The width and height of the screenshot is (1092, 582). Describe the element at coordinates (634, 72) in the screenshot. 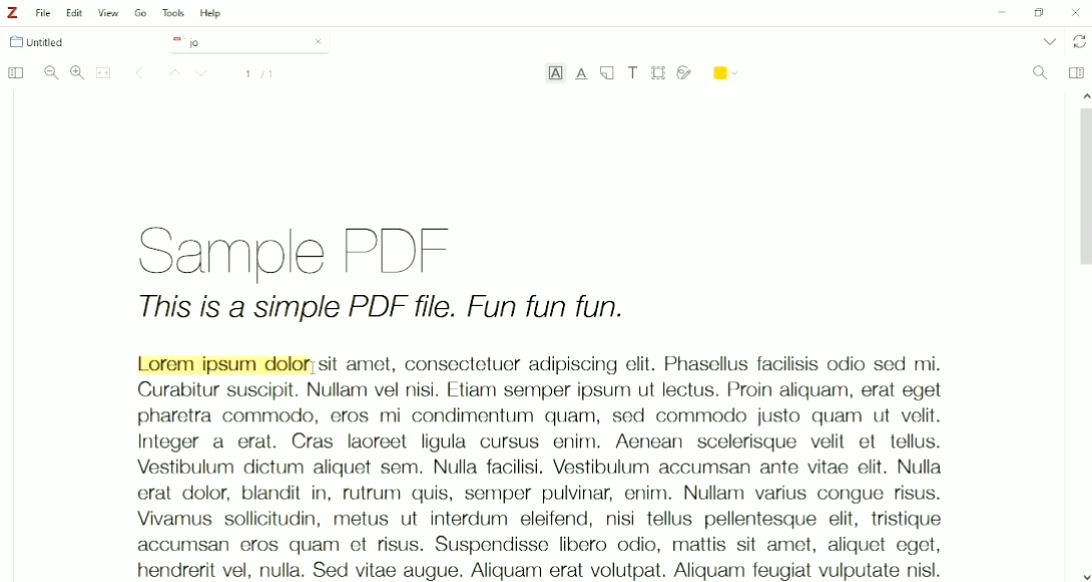

I see `Add Text` at that location.